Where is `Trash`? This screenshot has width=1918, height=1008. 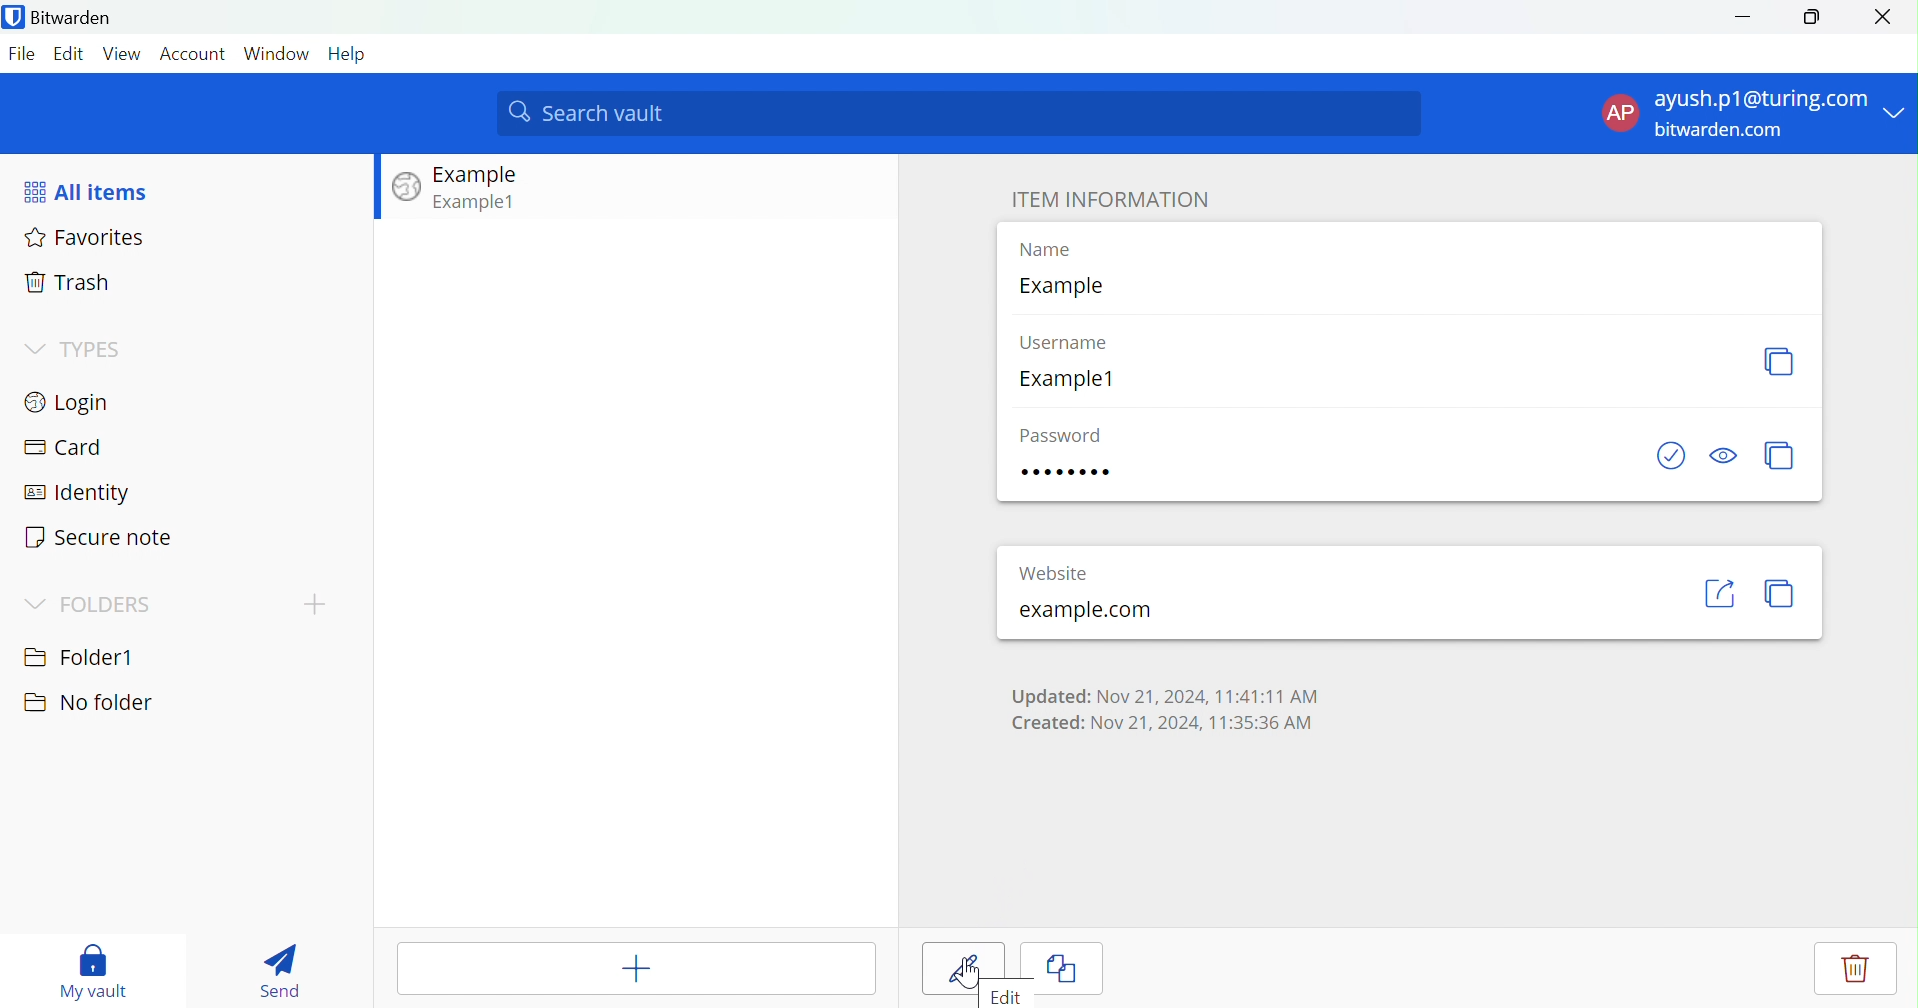 Trash is located at coordinates (70, 284).